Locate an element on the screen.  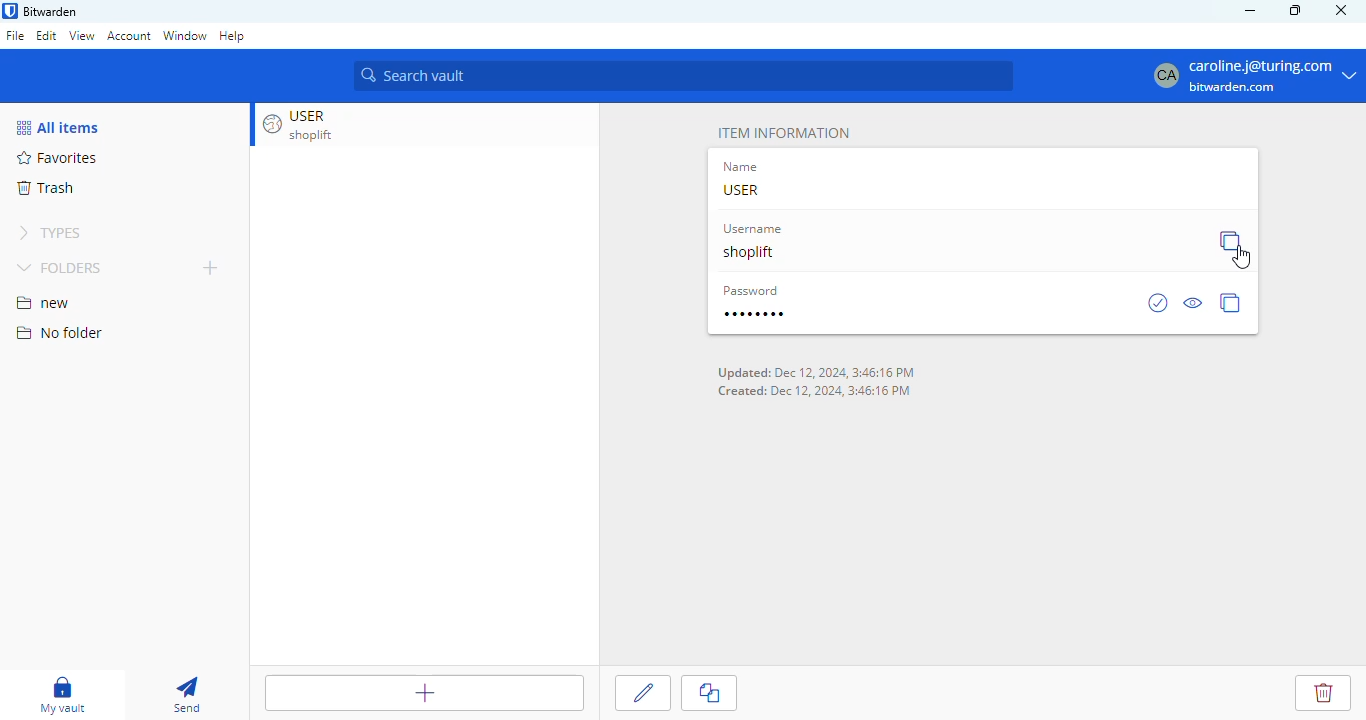
check is password has been exposed is located at coordinates (1158, 303).